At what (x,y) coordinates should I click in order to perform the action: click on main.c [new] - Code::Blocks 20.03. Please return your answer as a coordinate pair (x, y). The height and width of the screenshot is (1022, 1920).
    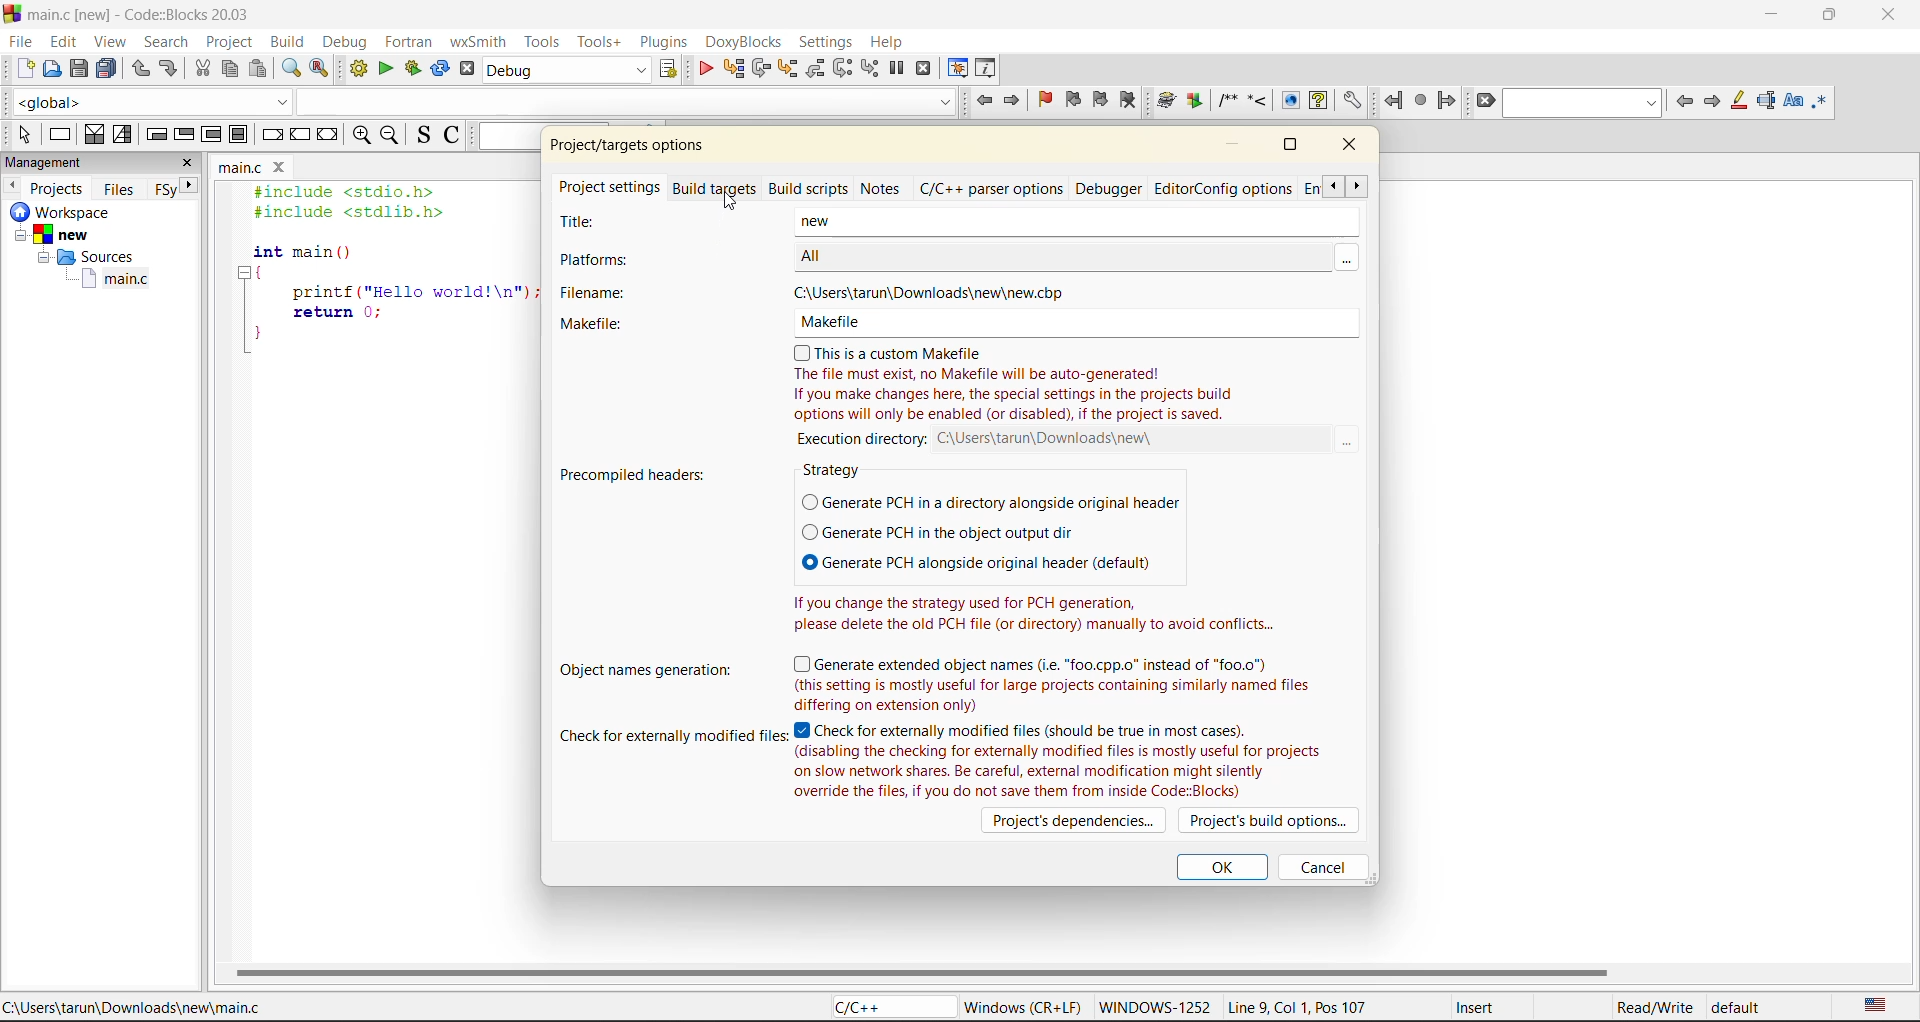
    Looking at the image, I should click on (160, 15).